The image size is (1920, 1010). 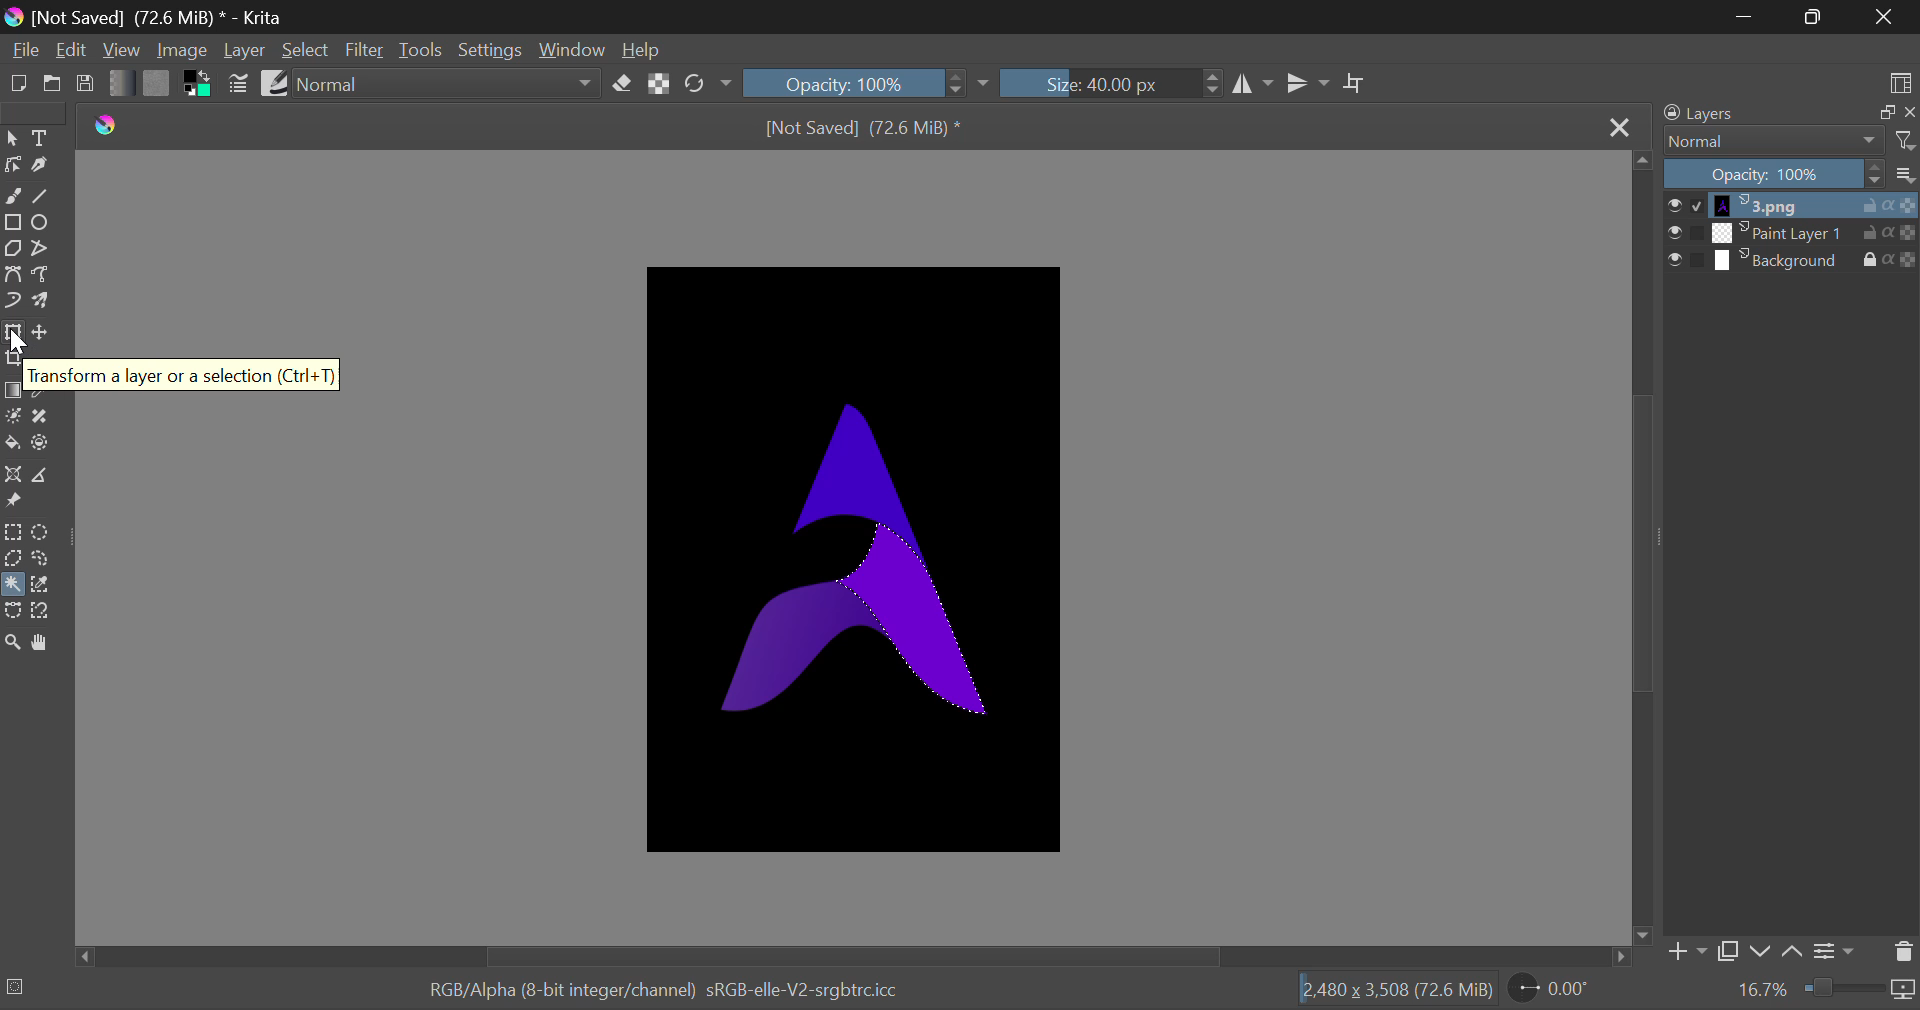 What do you see at coordinates (16, 222) in the screenshot?
I see `Rectangle` at bounding box center [16, 222].